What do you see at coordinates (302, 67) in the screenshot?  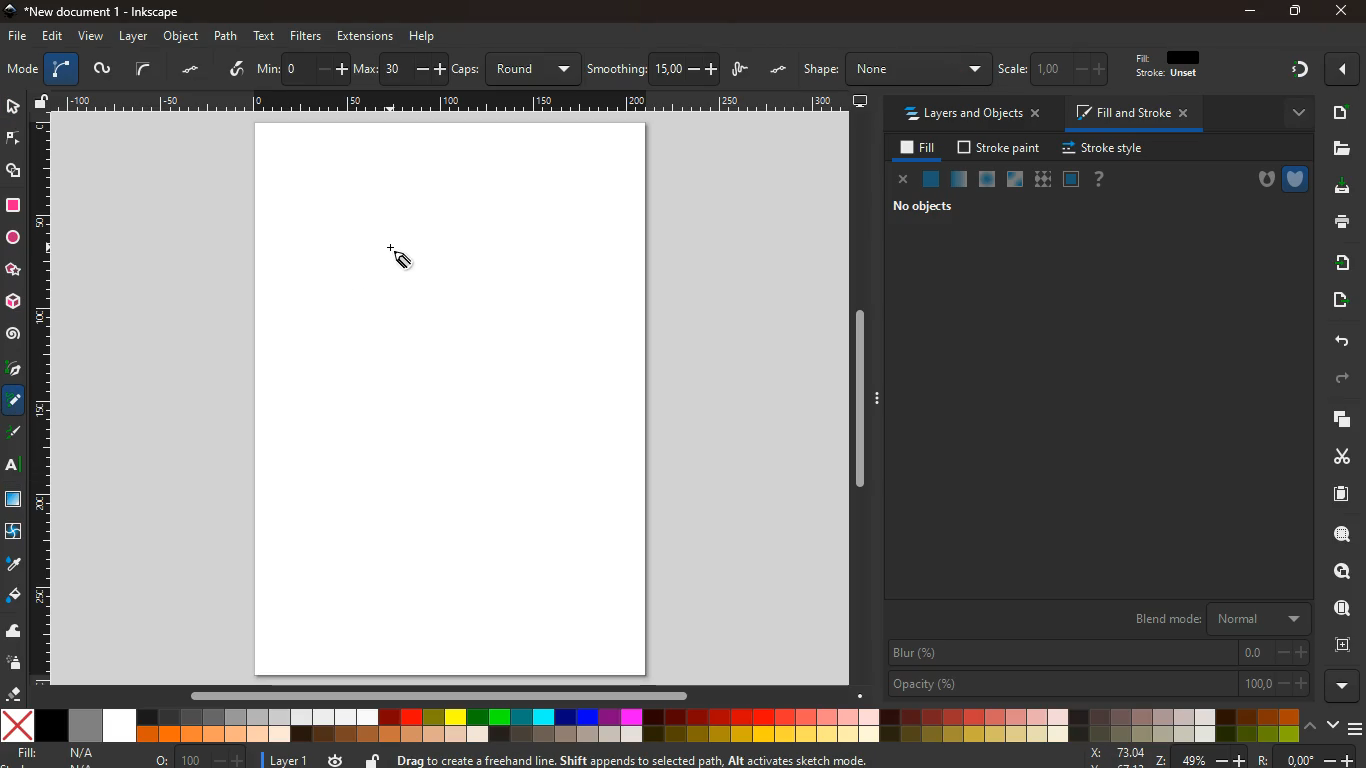 I see `min` at bounding box center [302, 67].